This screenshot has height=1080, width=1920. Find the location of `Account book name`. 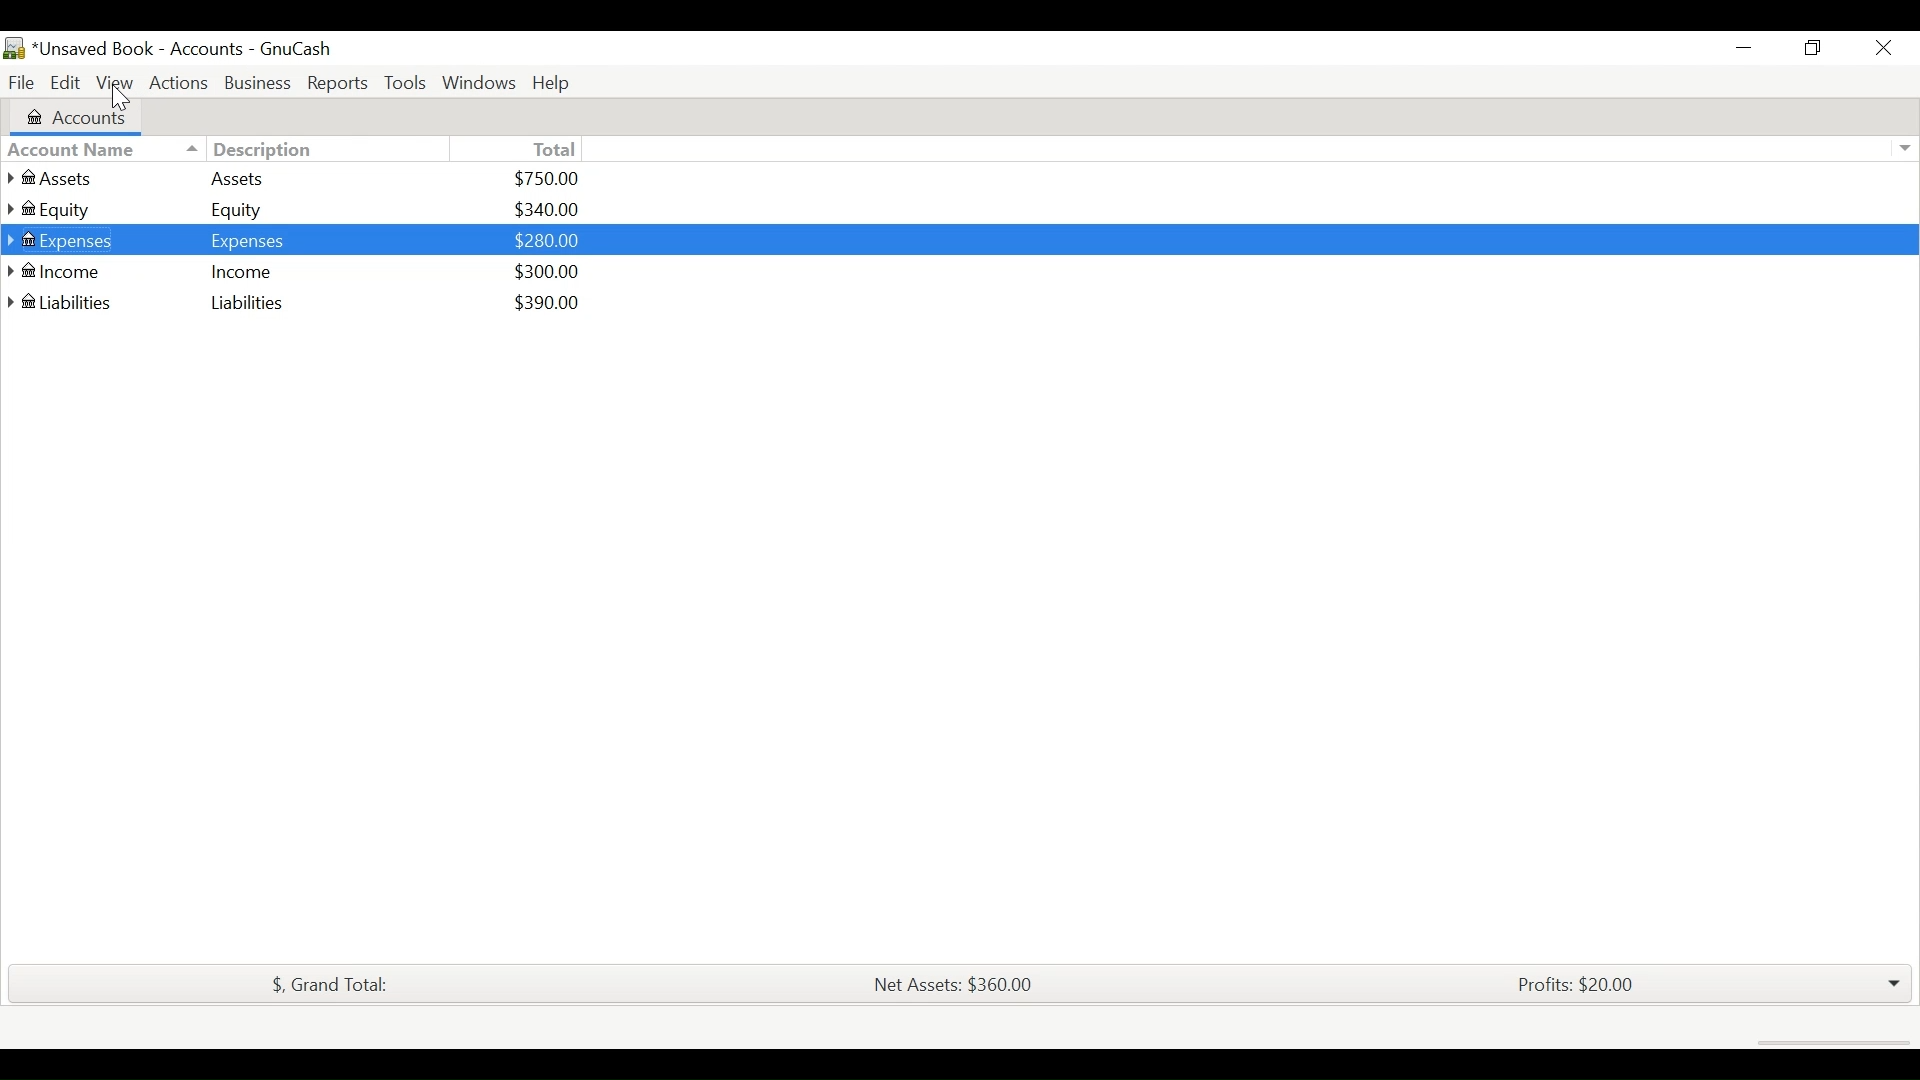

Account book name is located at coordinates (140, 49).